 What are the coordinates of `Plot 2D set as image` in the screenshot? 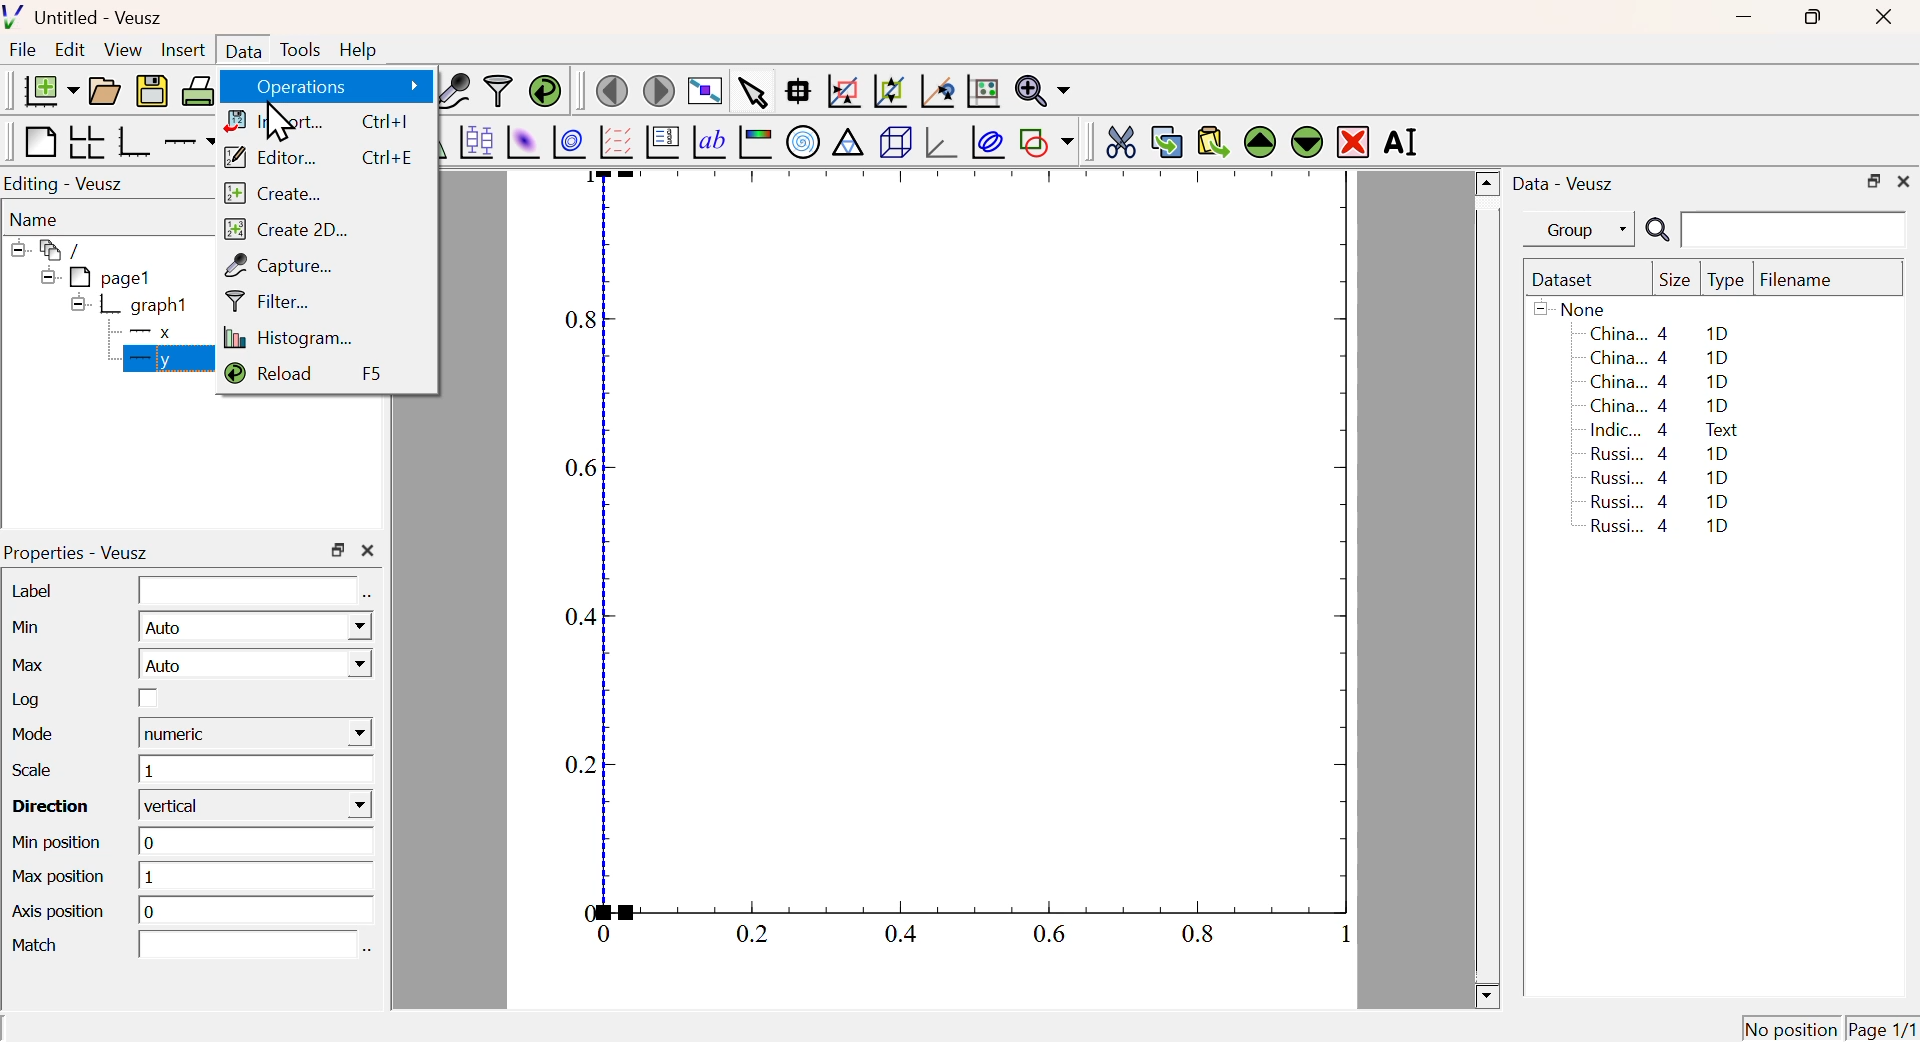 It's located at (522, 143).